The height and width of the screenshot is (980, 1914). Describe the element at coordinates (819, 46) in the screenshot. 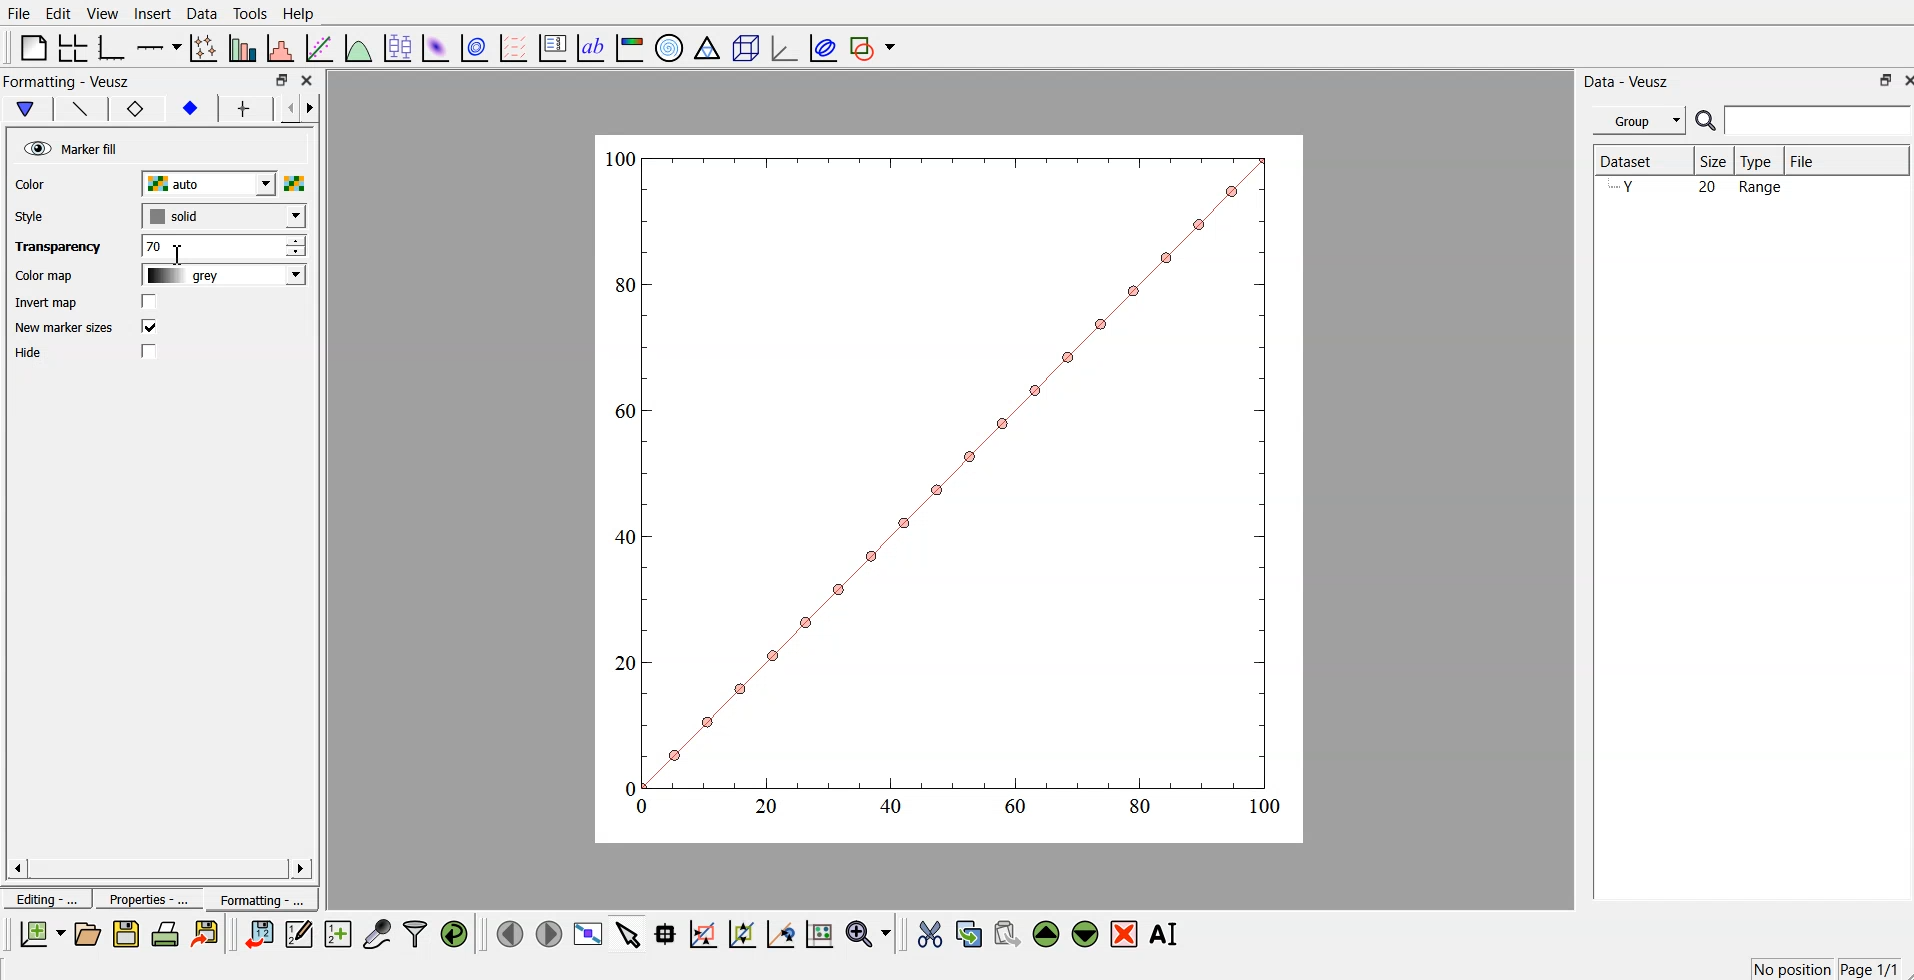

I see `plot covariance ellipses` at that location.